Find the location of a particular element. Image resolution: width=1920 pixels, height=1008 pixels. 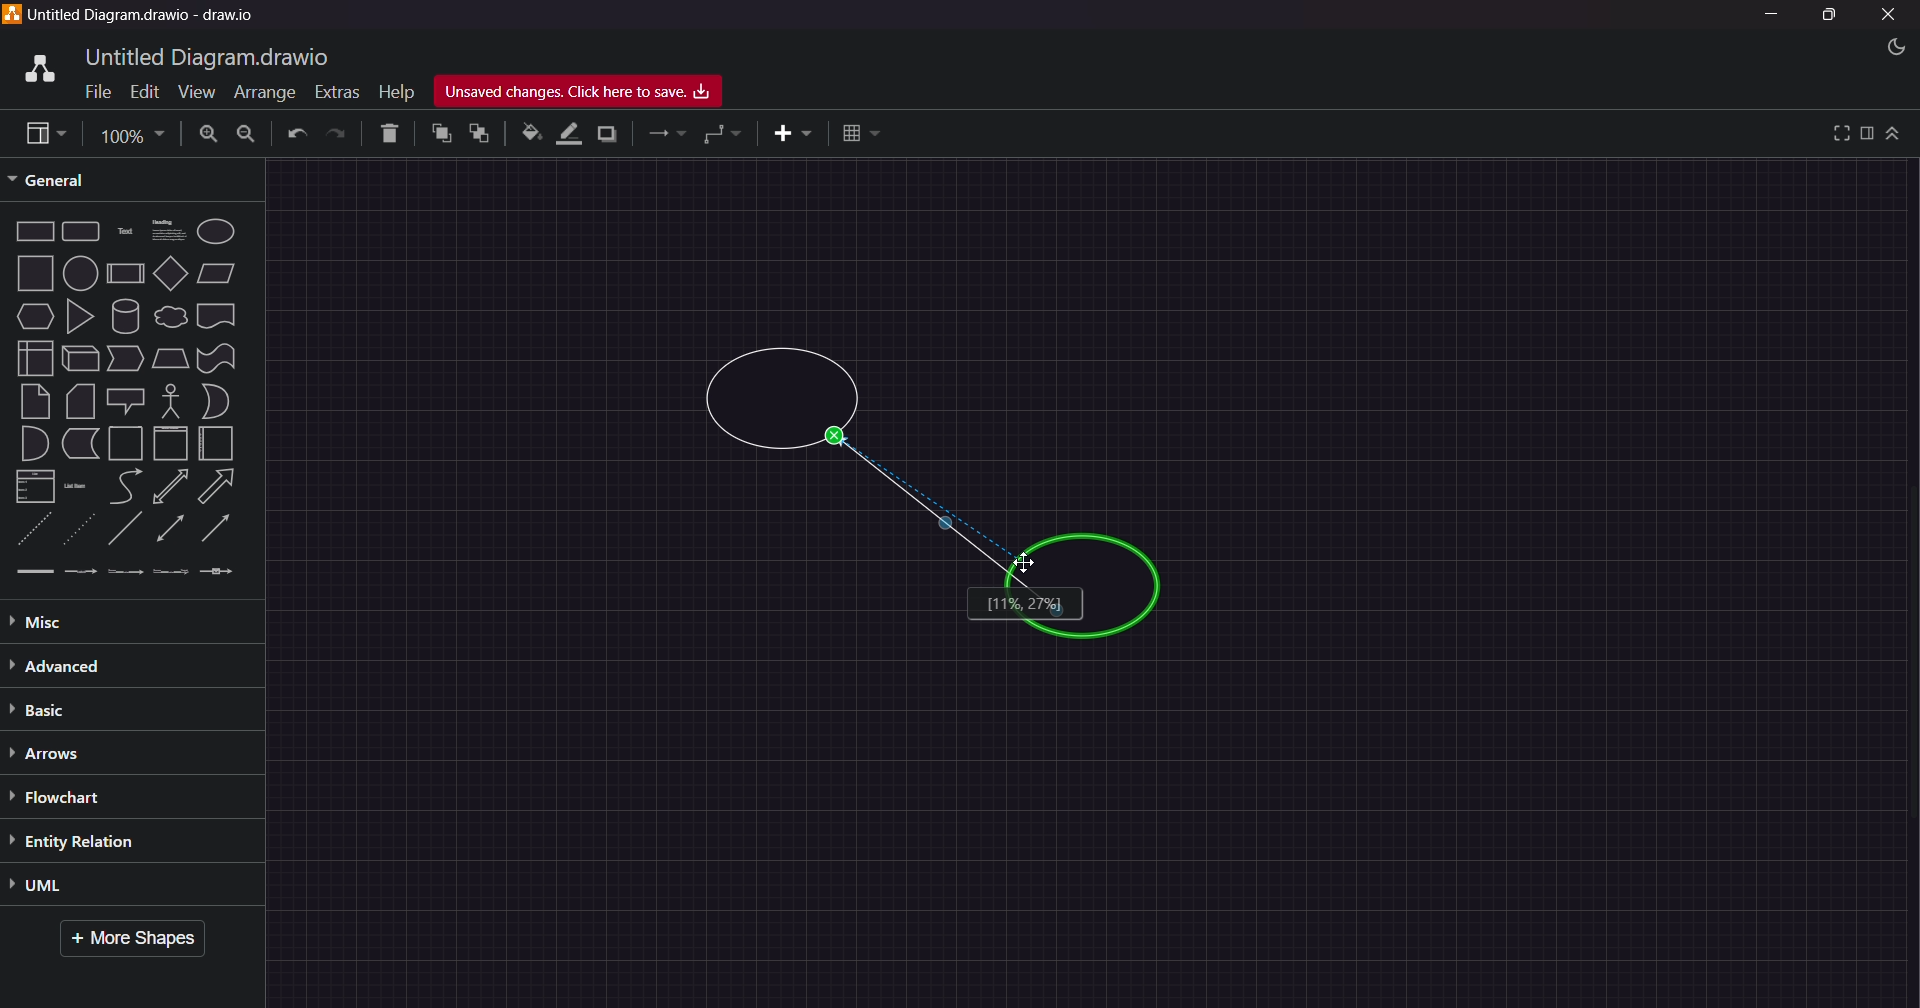

format is located at coordinates (1867, 133).